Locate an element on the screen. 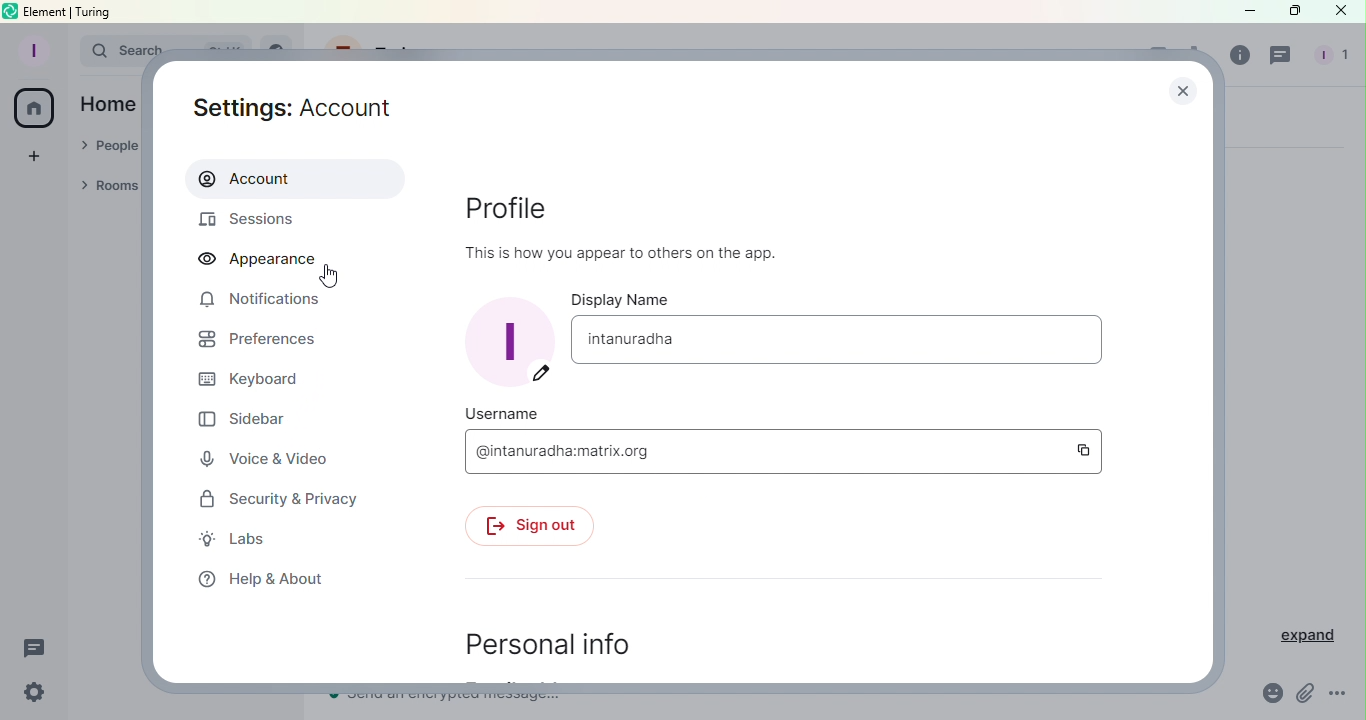 The height and width of the screenshot is (720, 1366). Profile is located at coordinates (31, 49).